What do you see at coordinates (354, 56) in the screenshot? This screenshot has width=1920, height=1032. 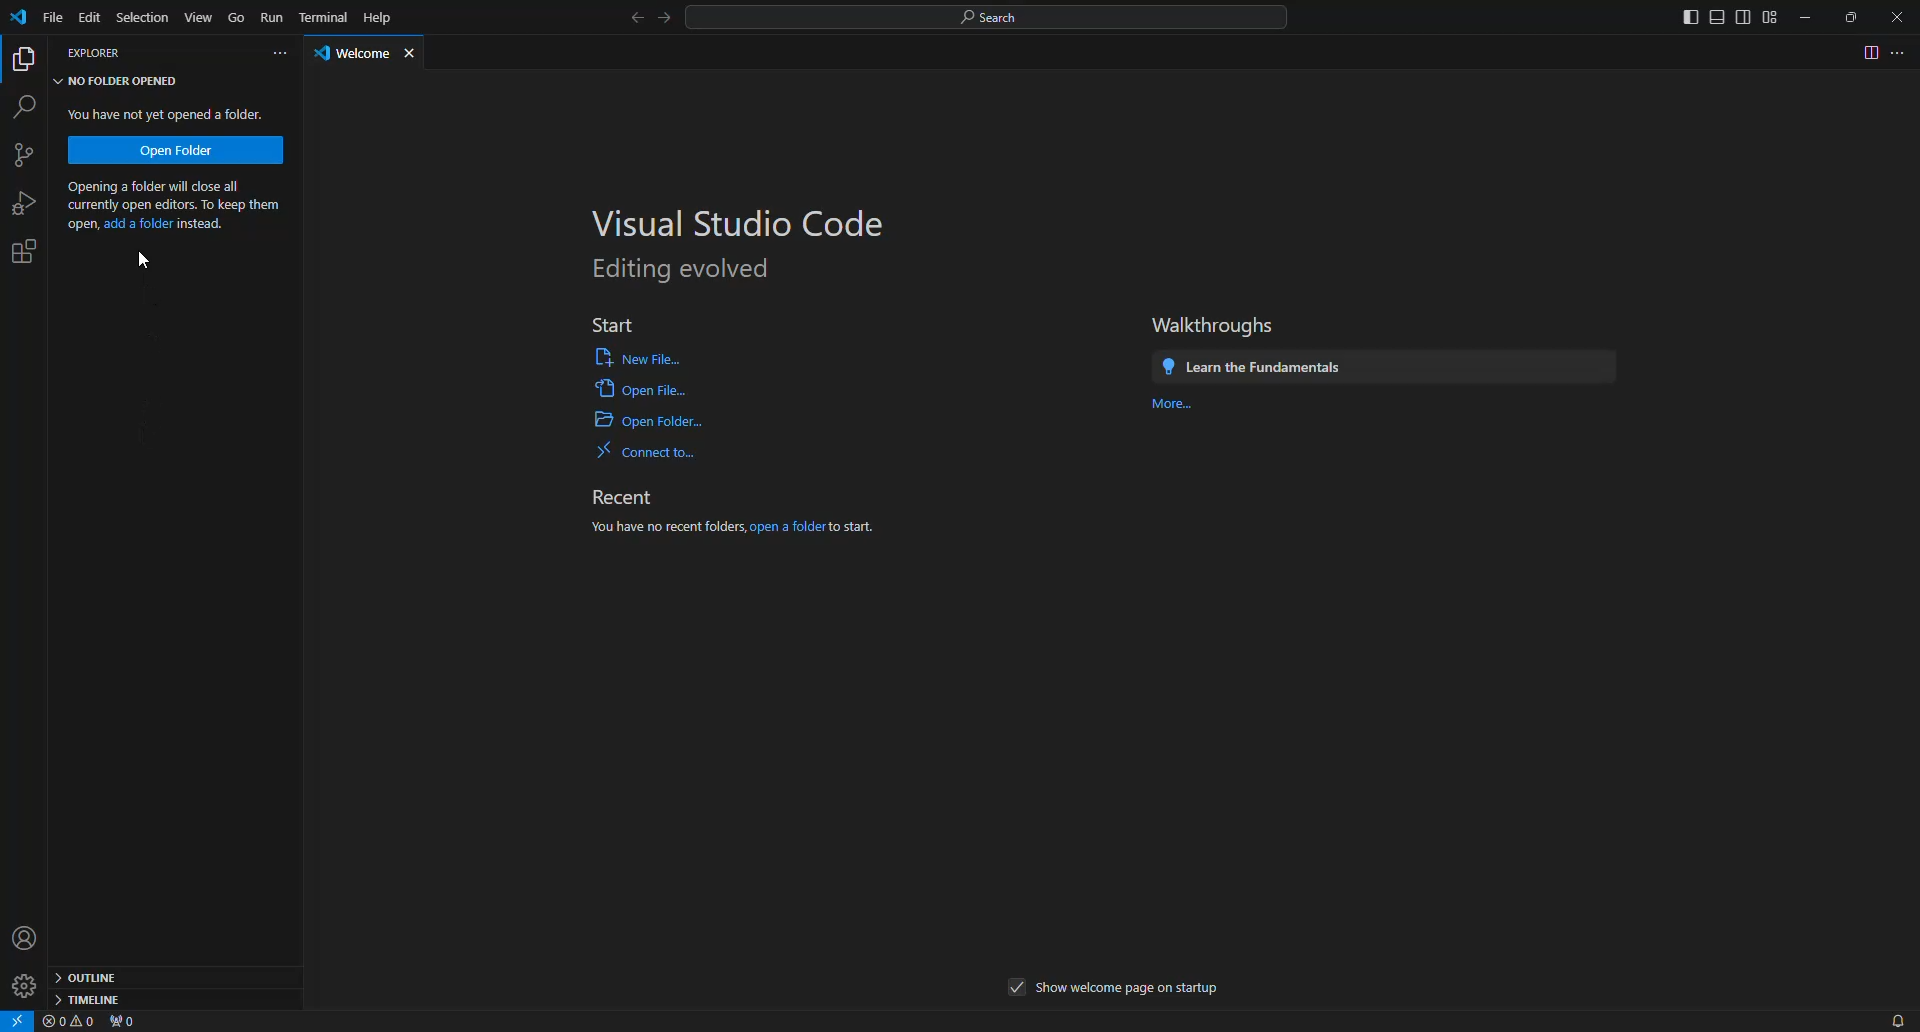 I see `welcome` at bounding box center [354, 56].